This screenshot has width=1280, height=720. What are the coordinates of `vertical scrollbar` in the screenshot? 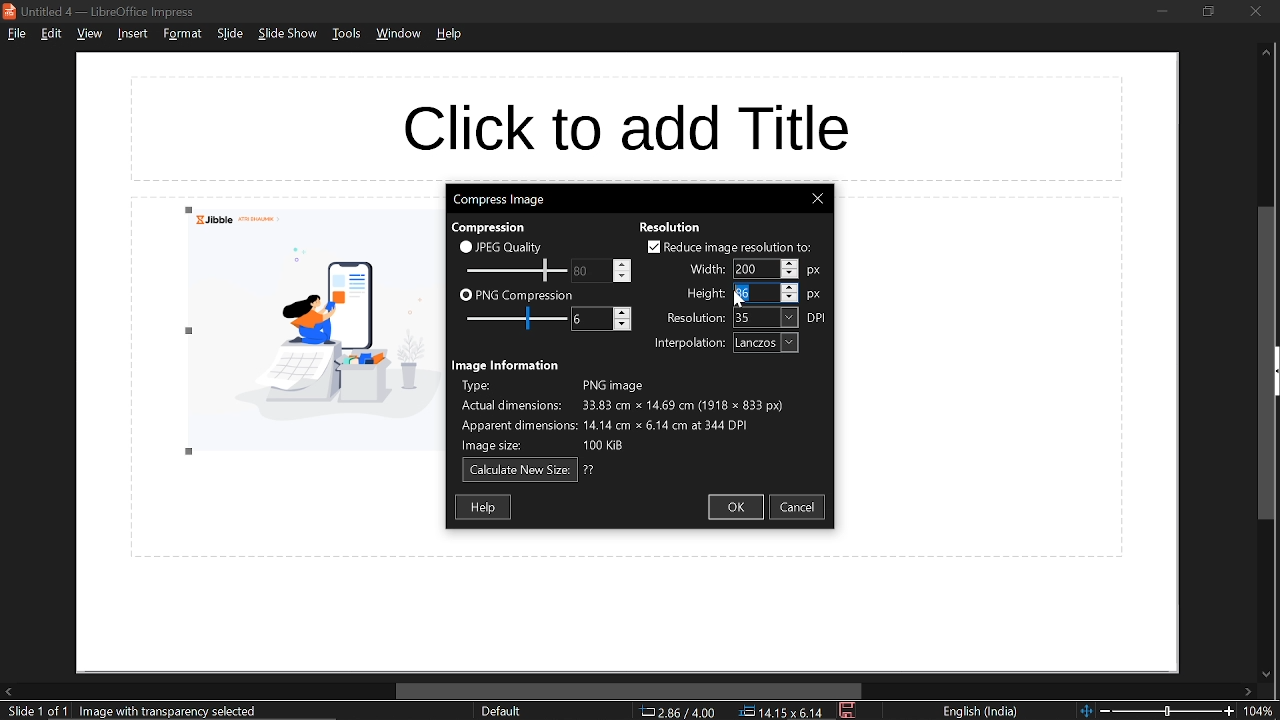 It's located at (1268, 364).